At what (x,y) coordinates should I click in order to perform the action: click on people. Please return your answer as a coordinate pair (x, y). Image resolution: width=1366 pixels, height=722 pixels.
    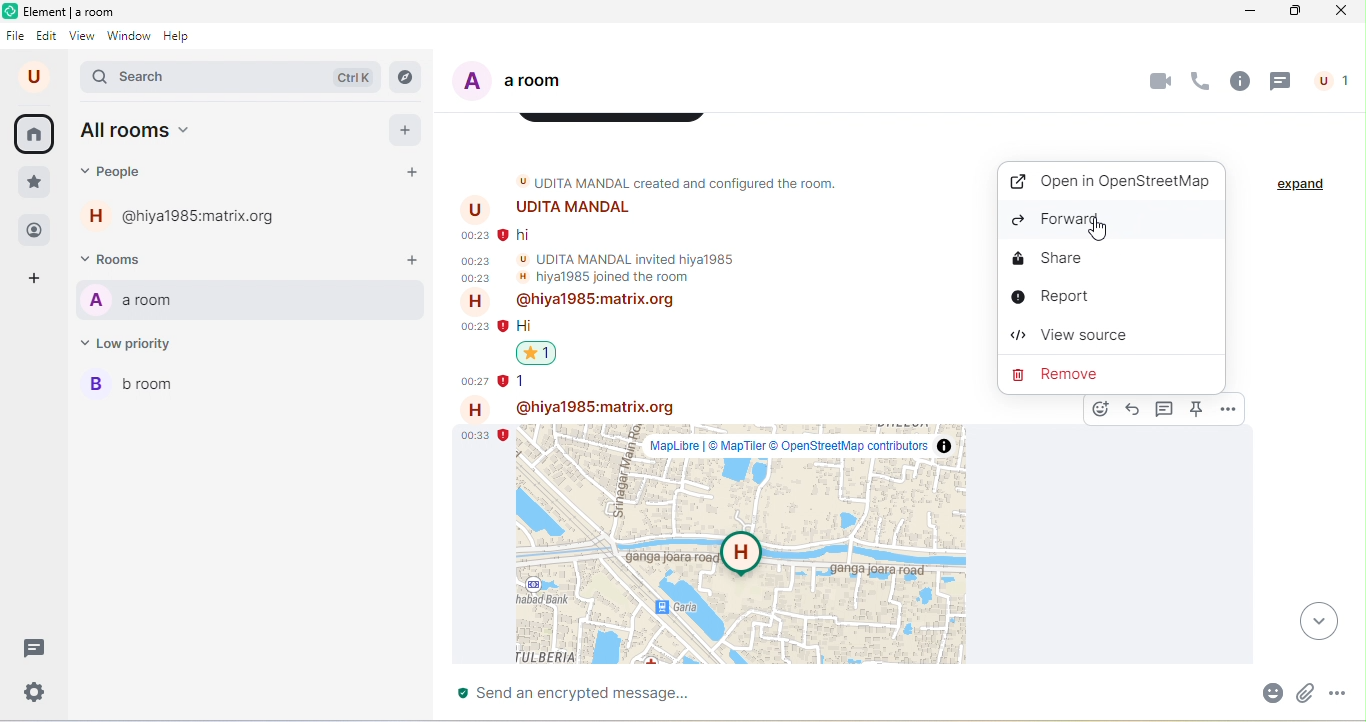
    Looking at the image, I should click on (125, 173).